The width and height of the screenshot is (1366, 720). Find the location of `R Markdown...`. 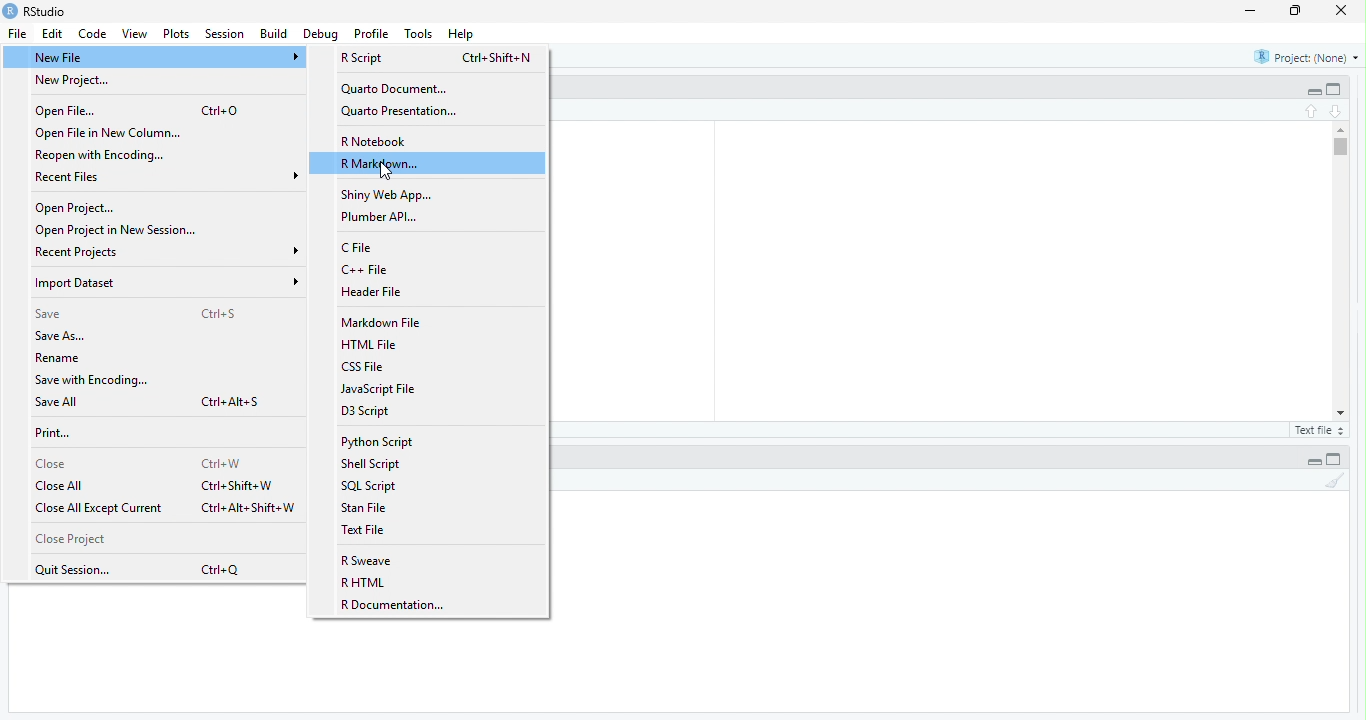

R Markdown... is located at coordinates (382, 164).